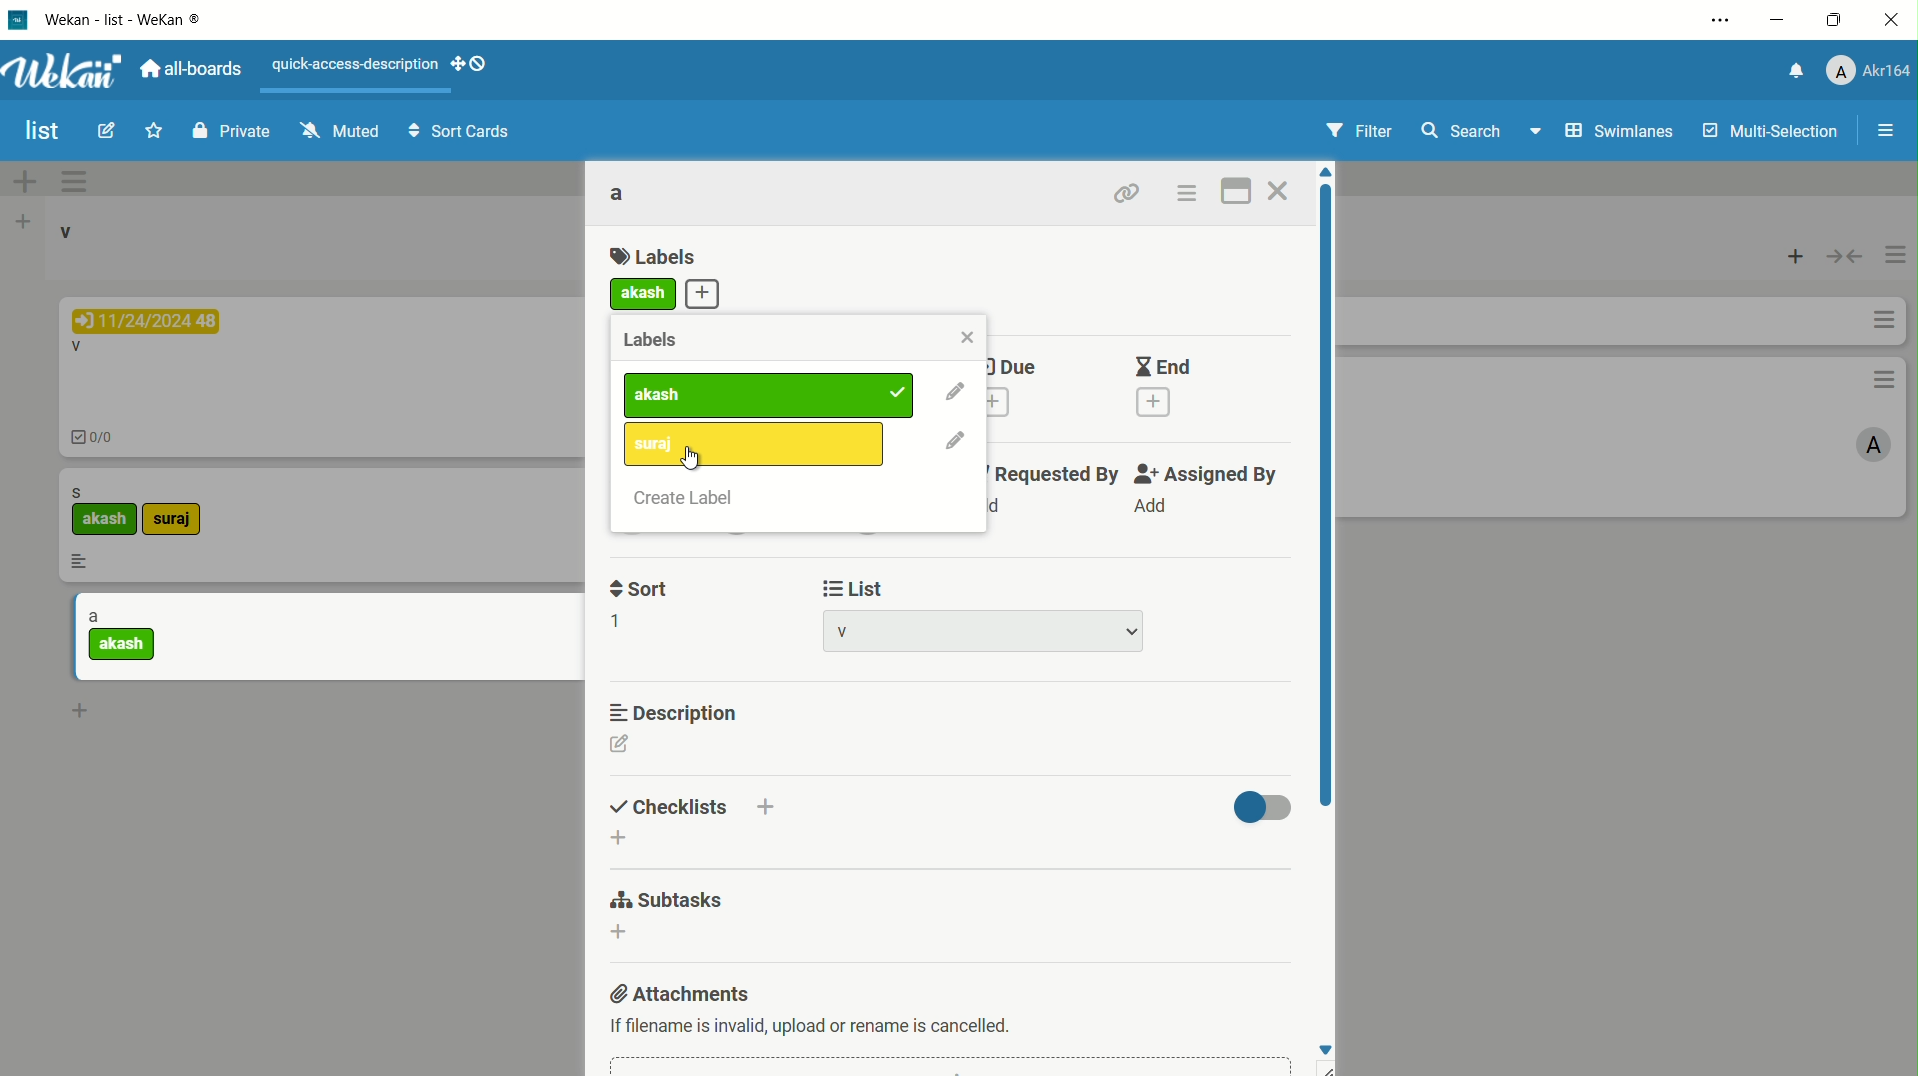 The height and width of the screenshot is (1076, 1918). What do you see at coordinates (153, 131) in the screenshot?
I see `star` at bounding box center [153, 131].